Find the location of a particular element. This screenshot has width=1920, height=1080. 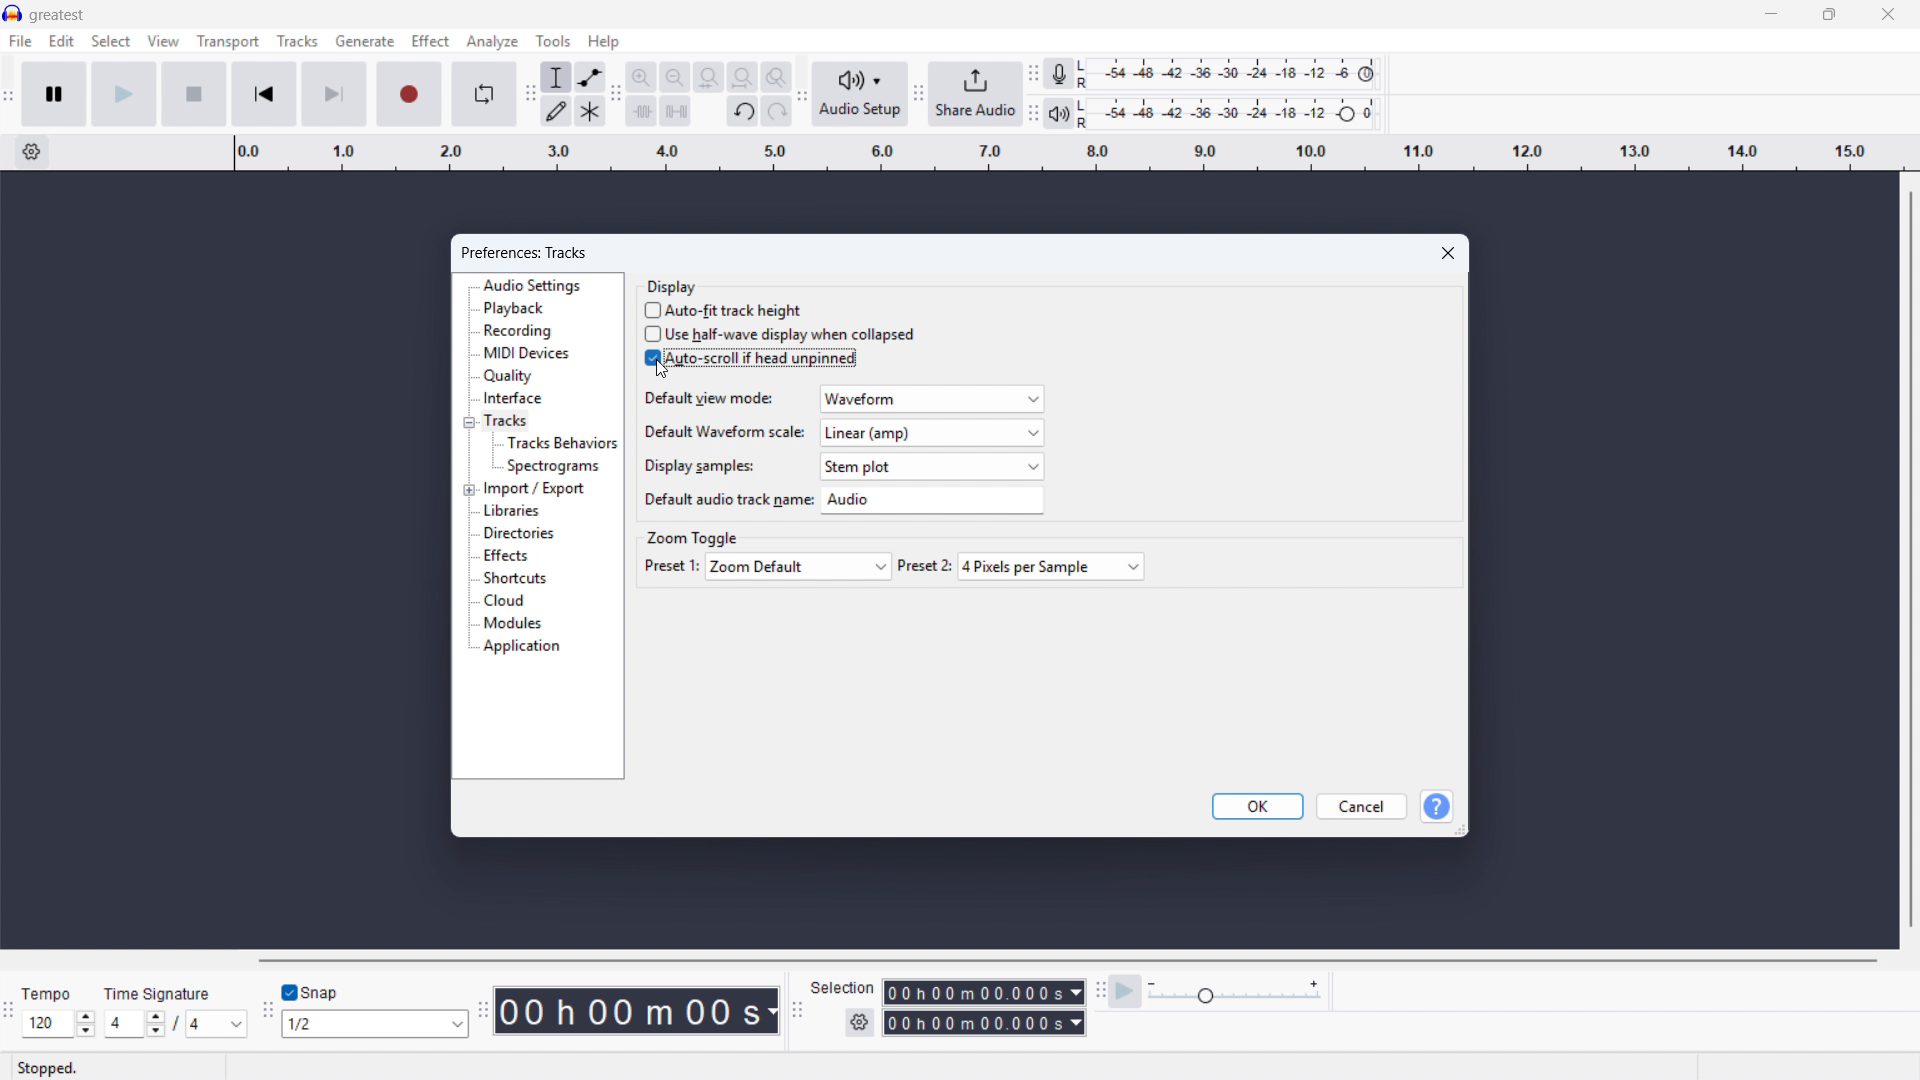

Preferences: tracks  is located at coordinates (526, 253).